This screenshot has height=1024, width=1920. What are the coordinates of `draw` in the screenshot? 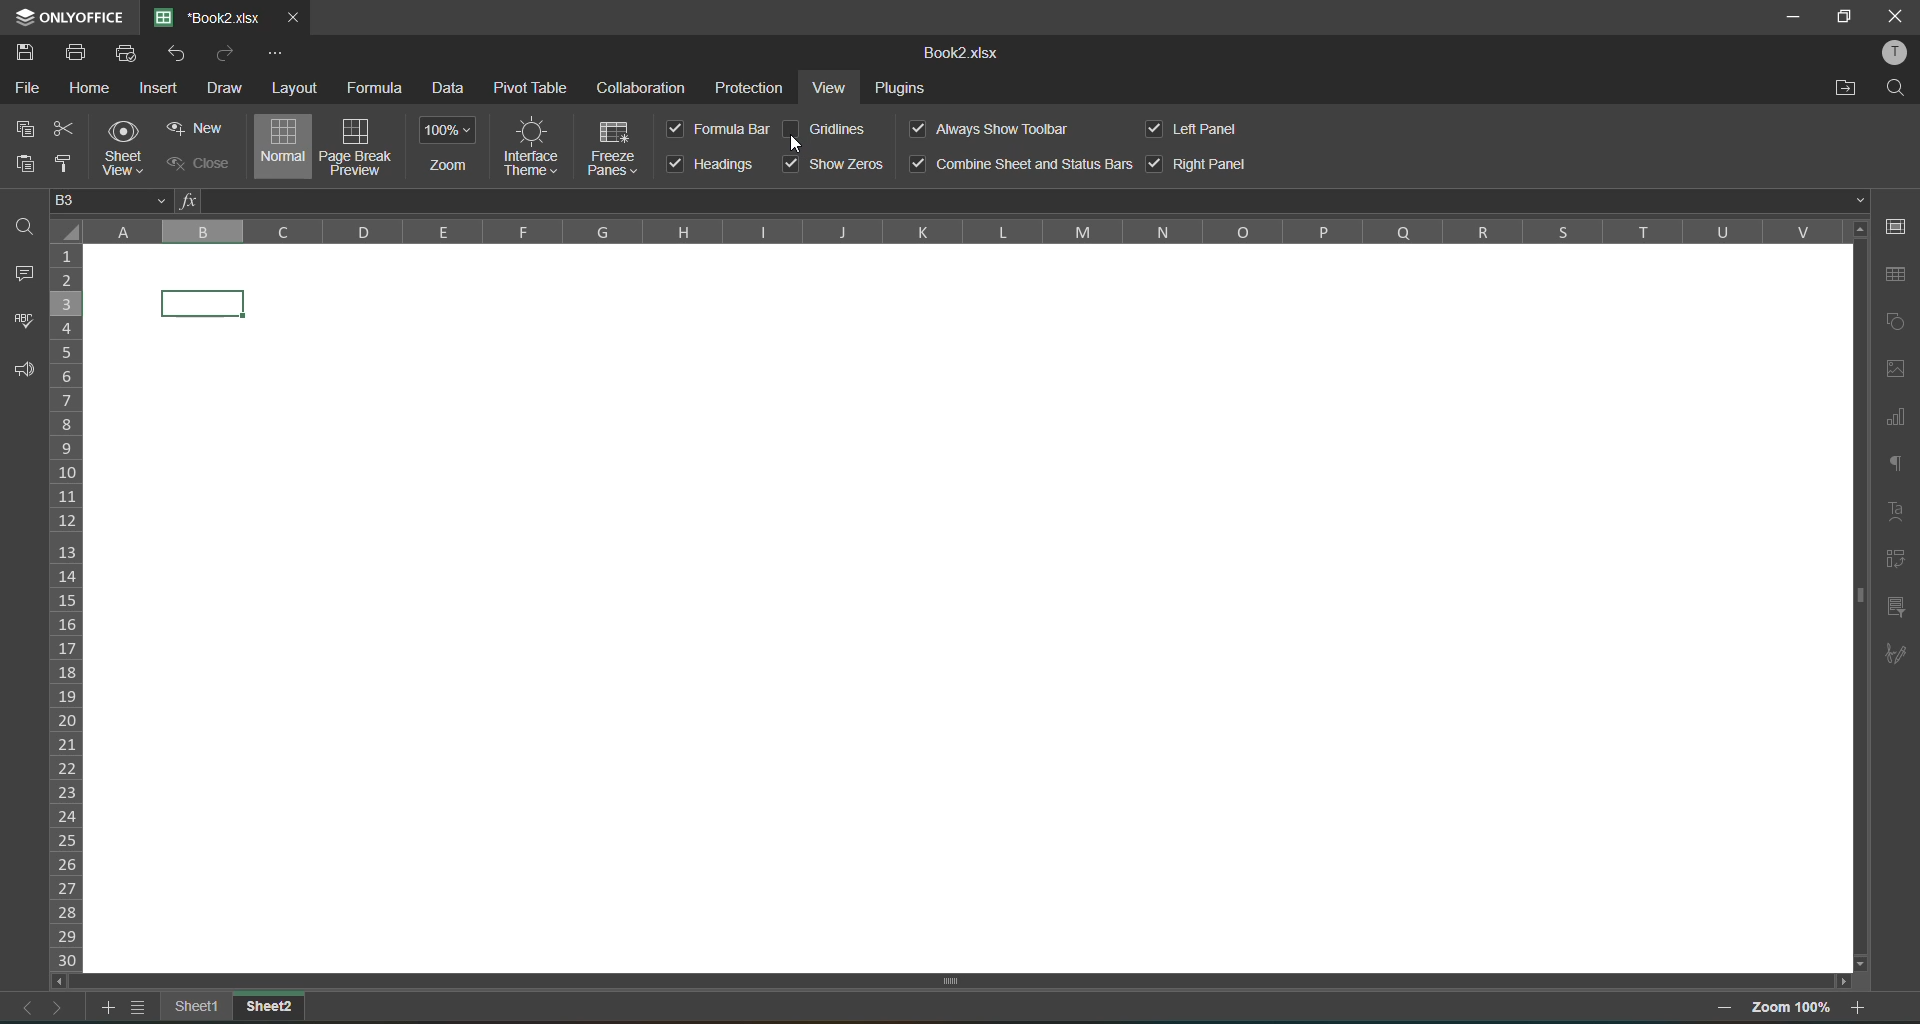 It's located at (222, 88).